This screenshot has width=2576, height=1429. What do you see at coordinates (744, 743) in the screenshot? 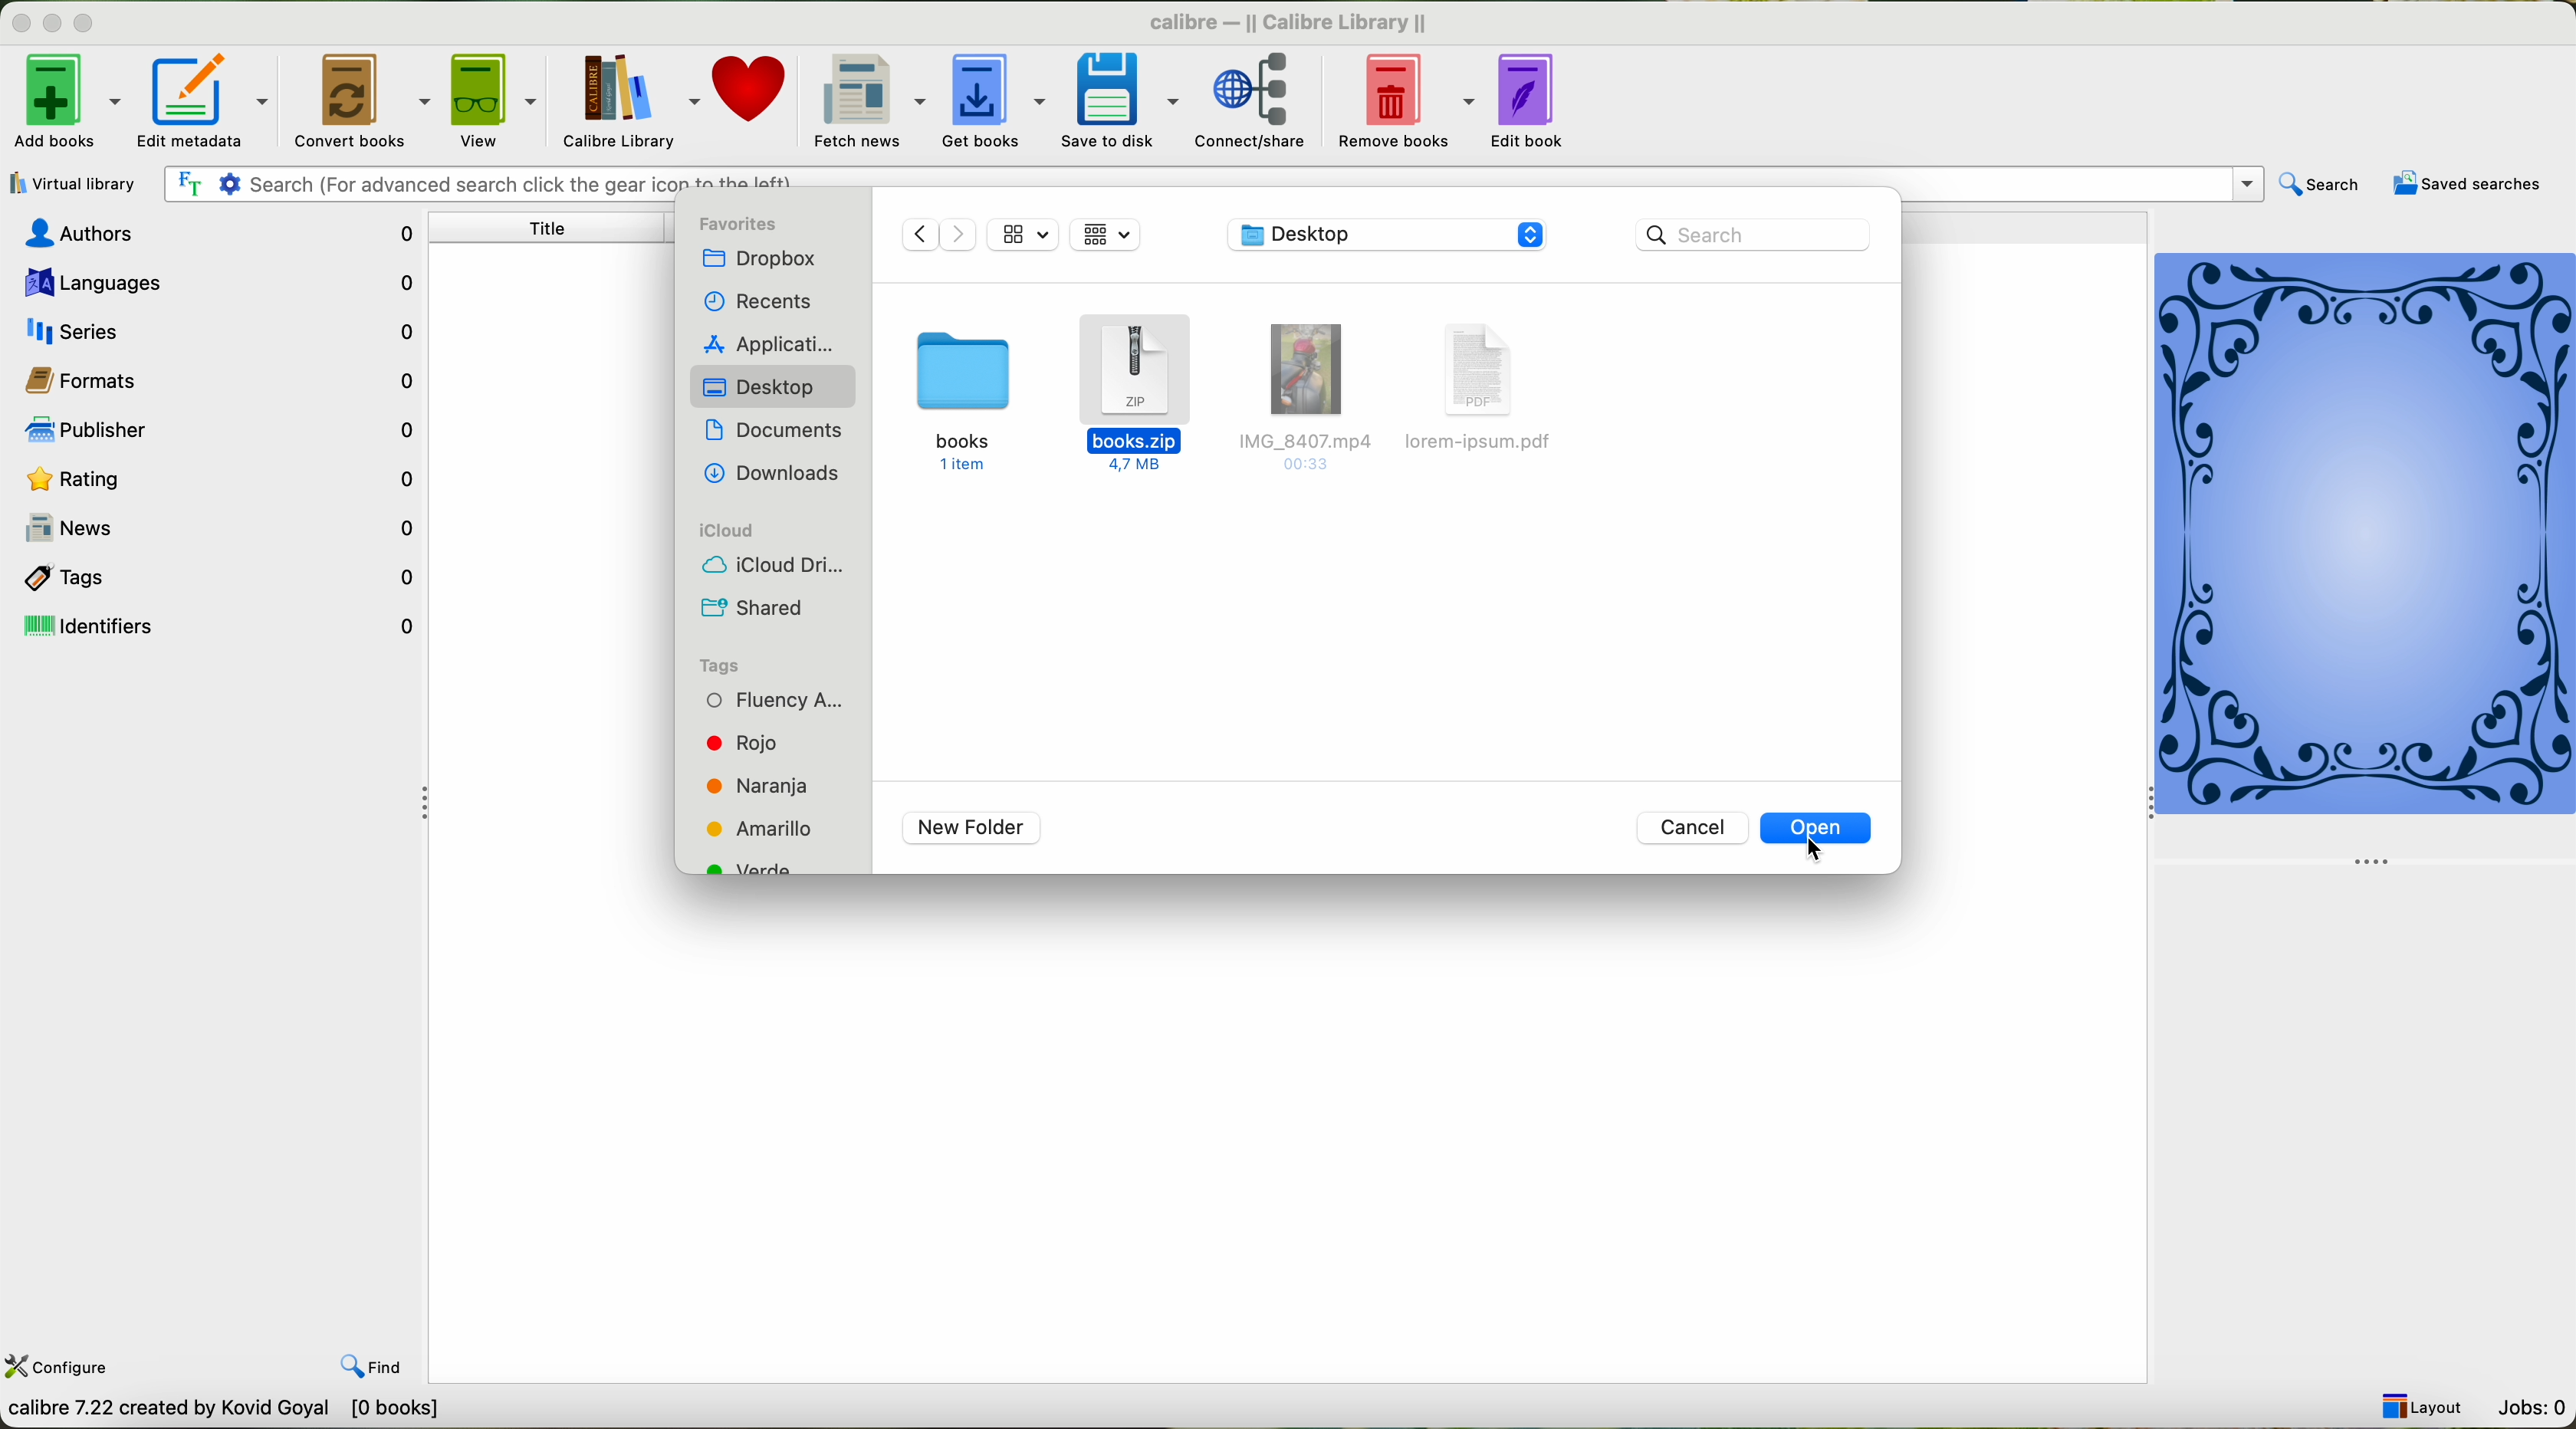
I see `red tag` at bounding box center [744, 743].